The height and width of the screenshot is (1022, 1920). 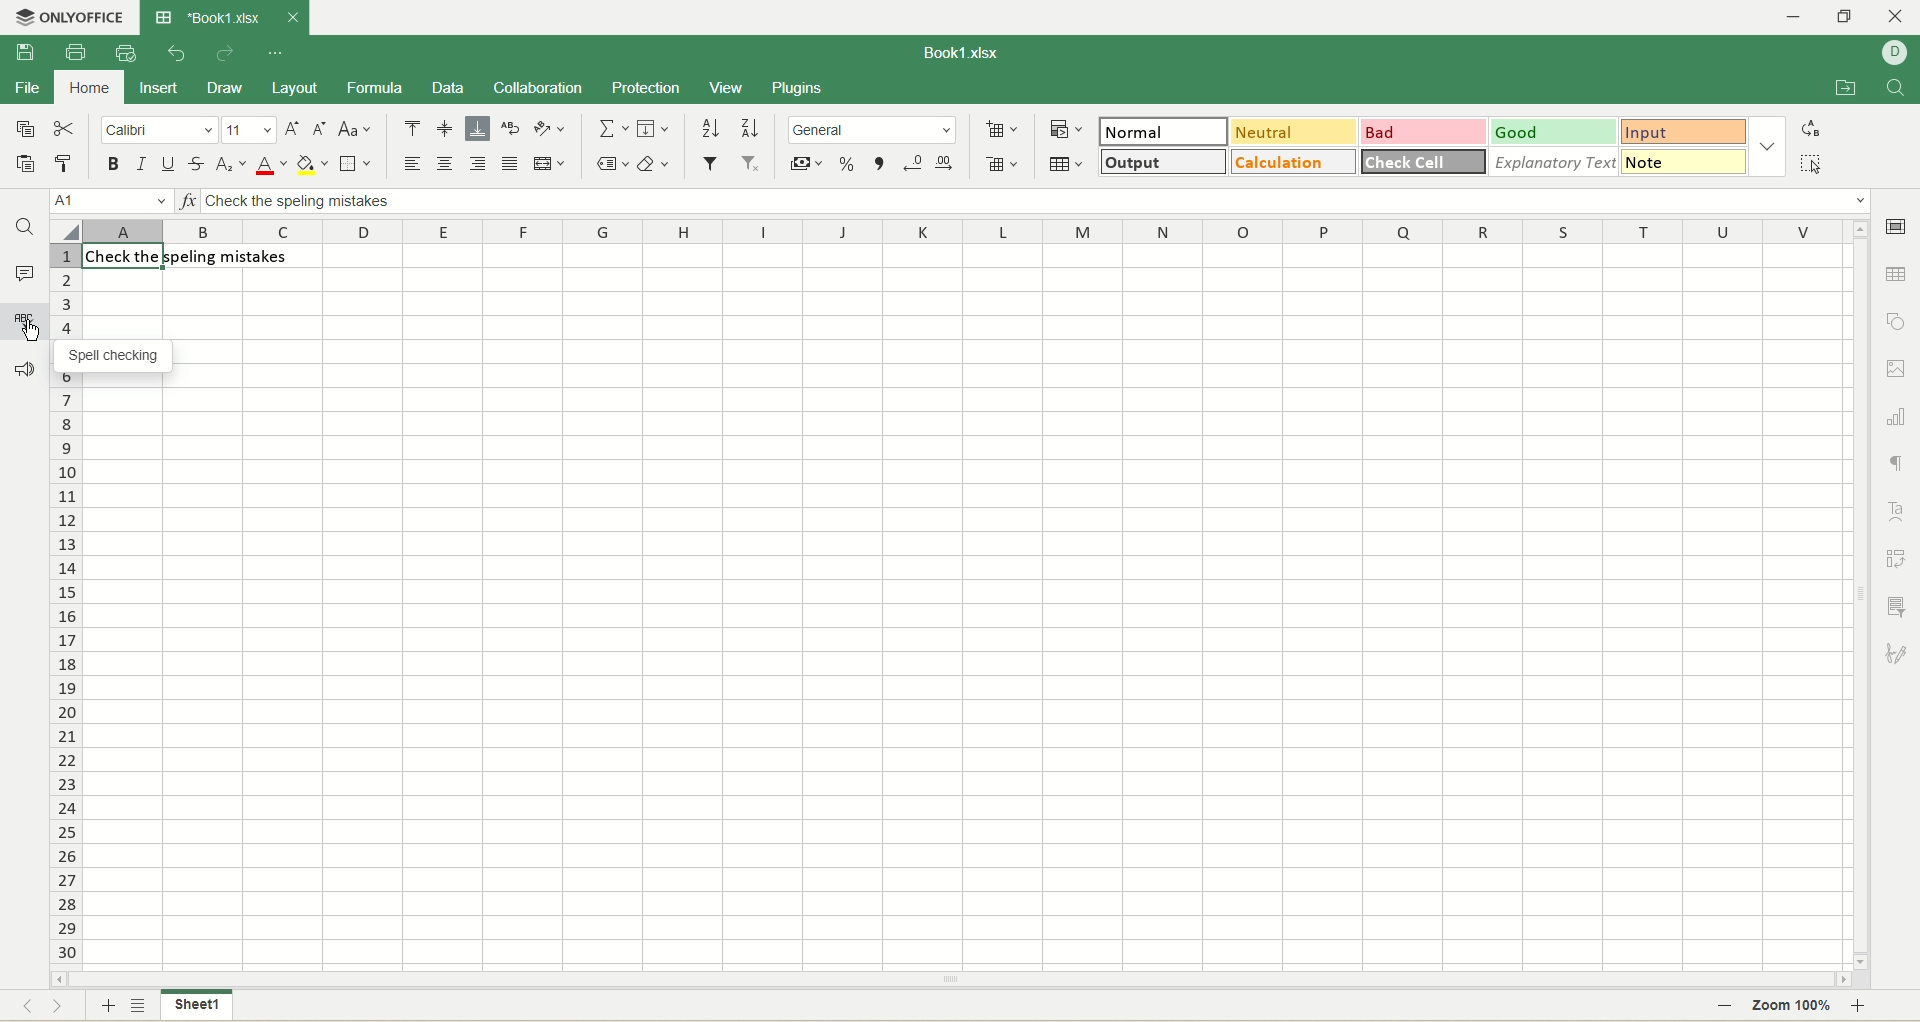 What do you see at coordinates (537, 88) in the screenshot?
I see `collaboration` at bounding box center [537, 88].